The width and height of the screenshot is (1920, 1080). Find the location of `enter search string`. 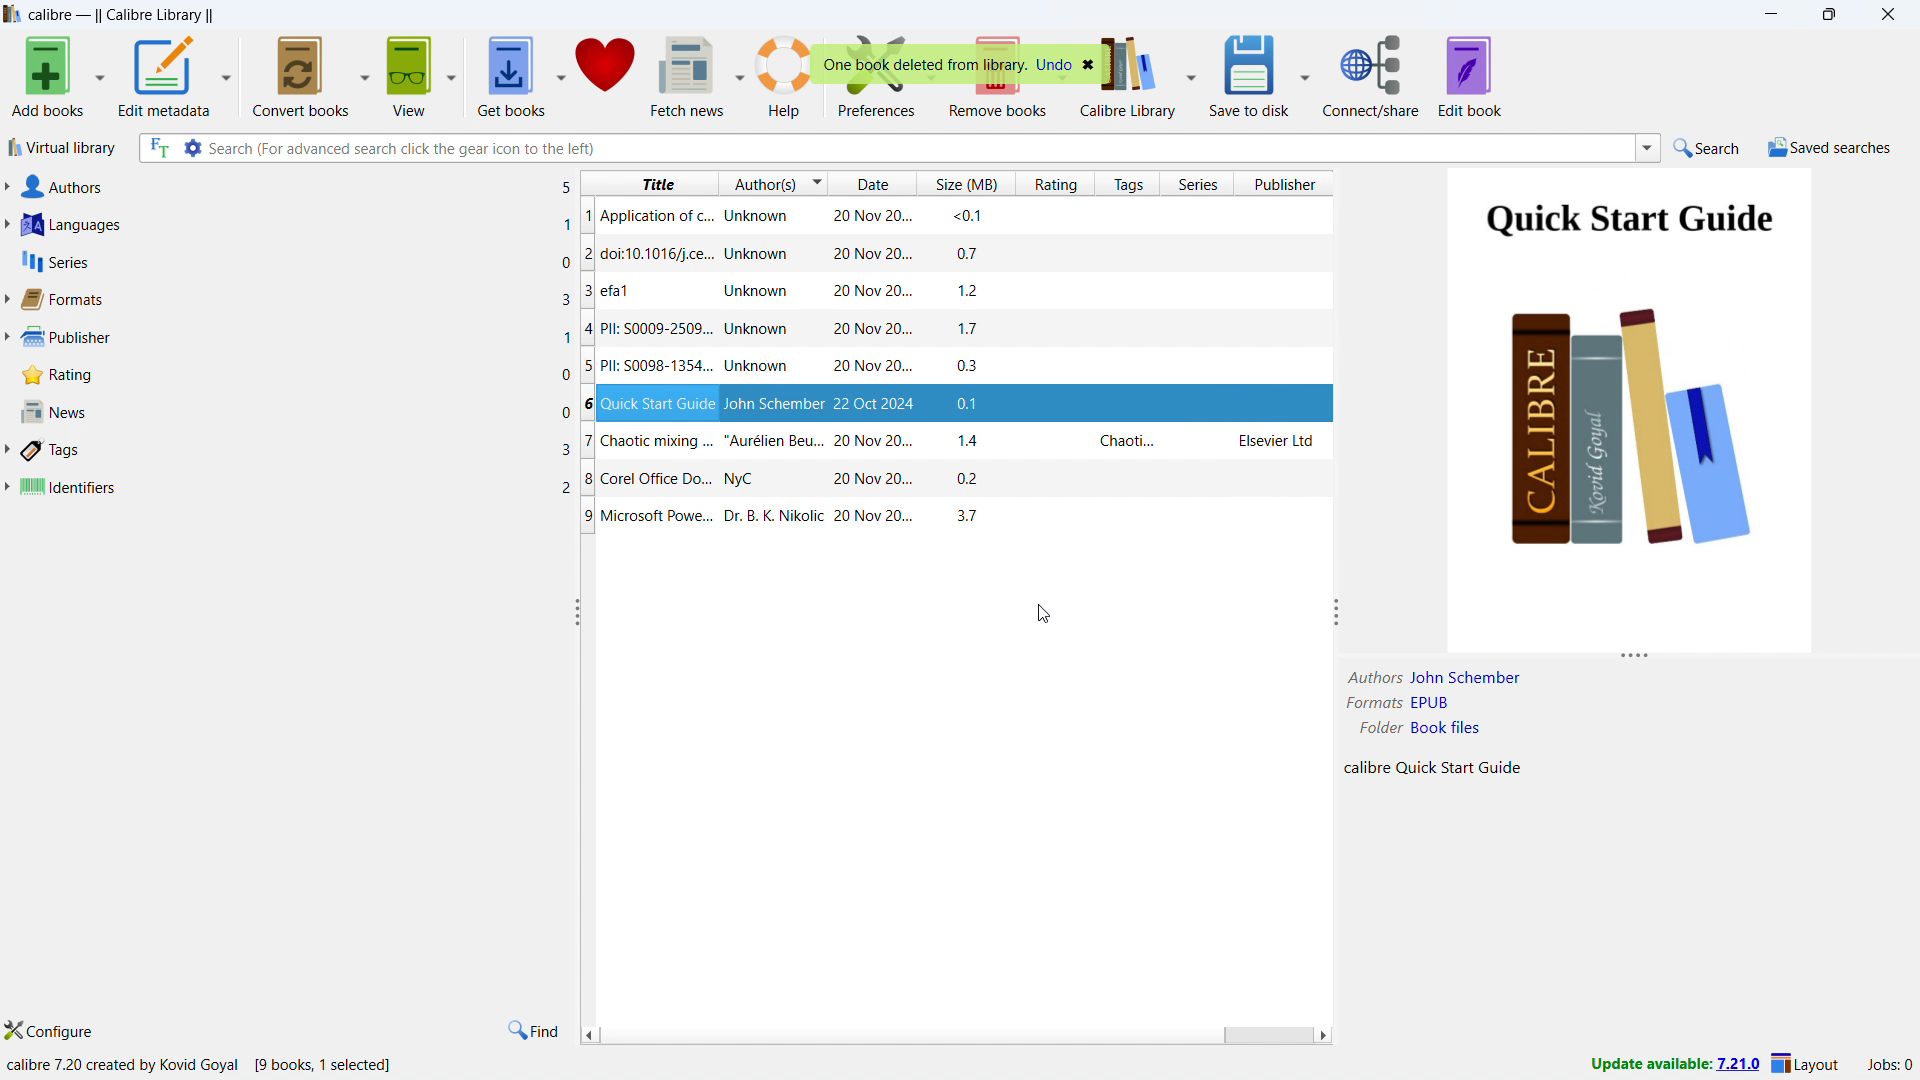

enter search string is located at coordinates (921, 148).